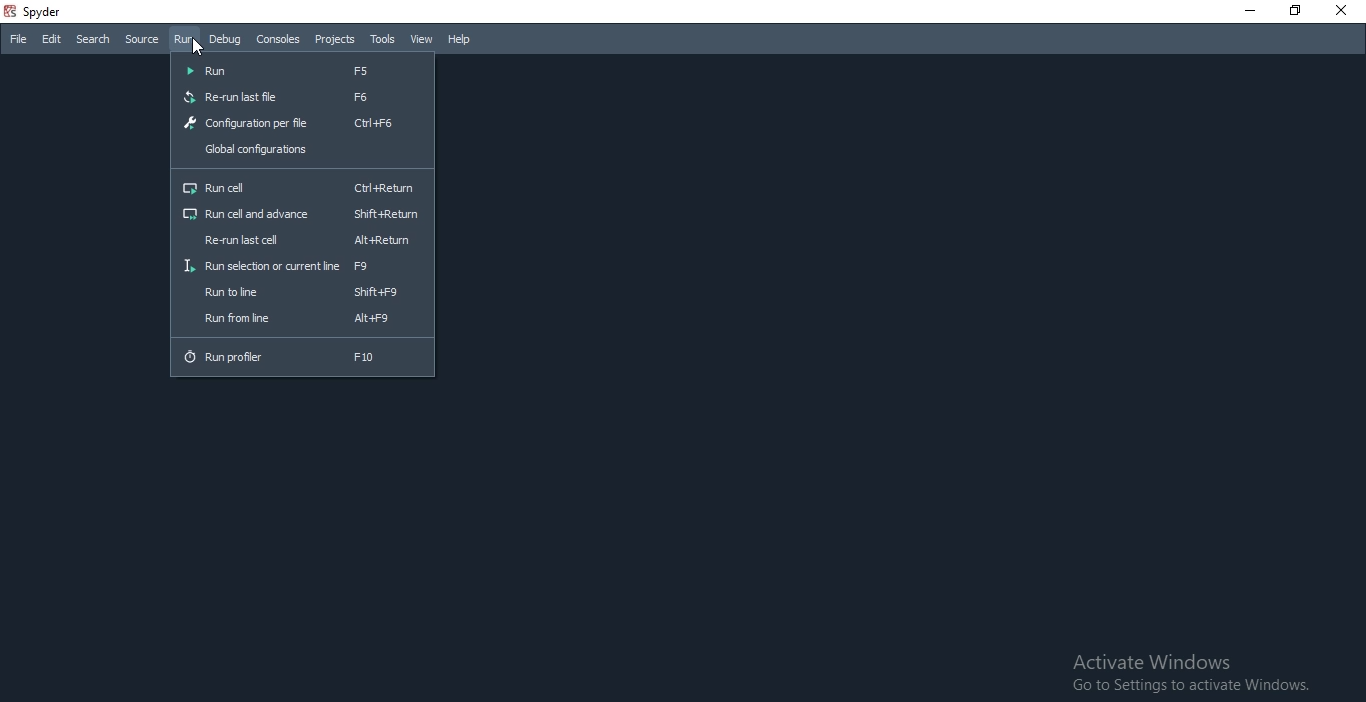 Image resolution: width=1366 pixels, height=702 pixels. I want to click on spyder, so click(48, 12).